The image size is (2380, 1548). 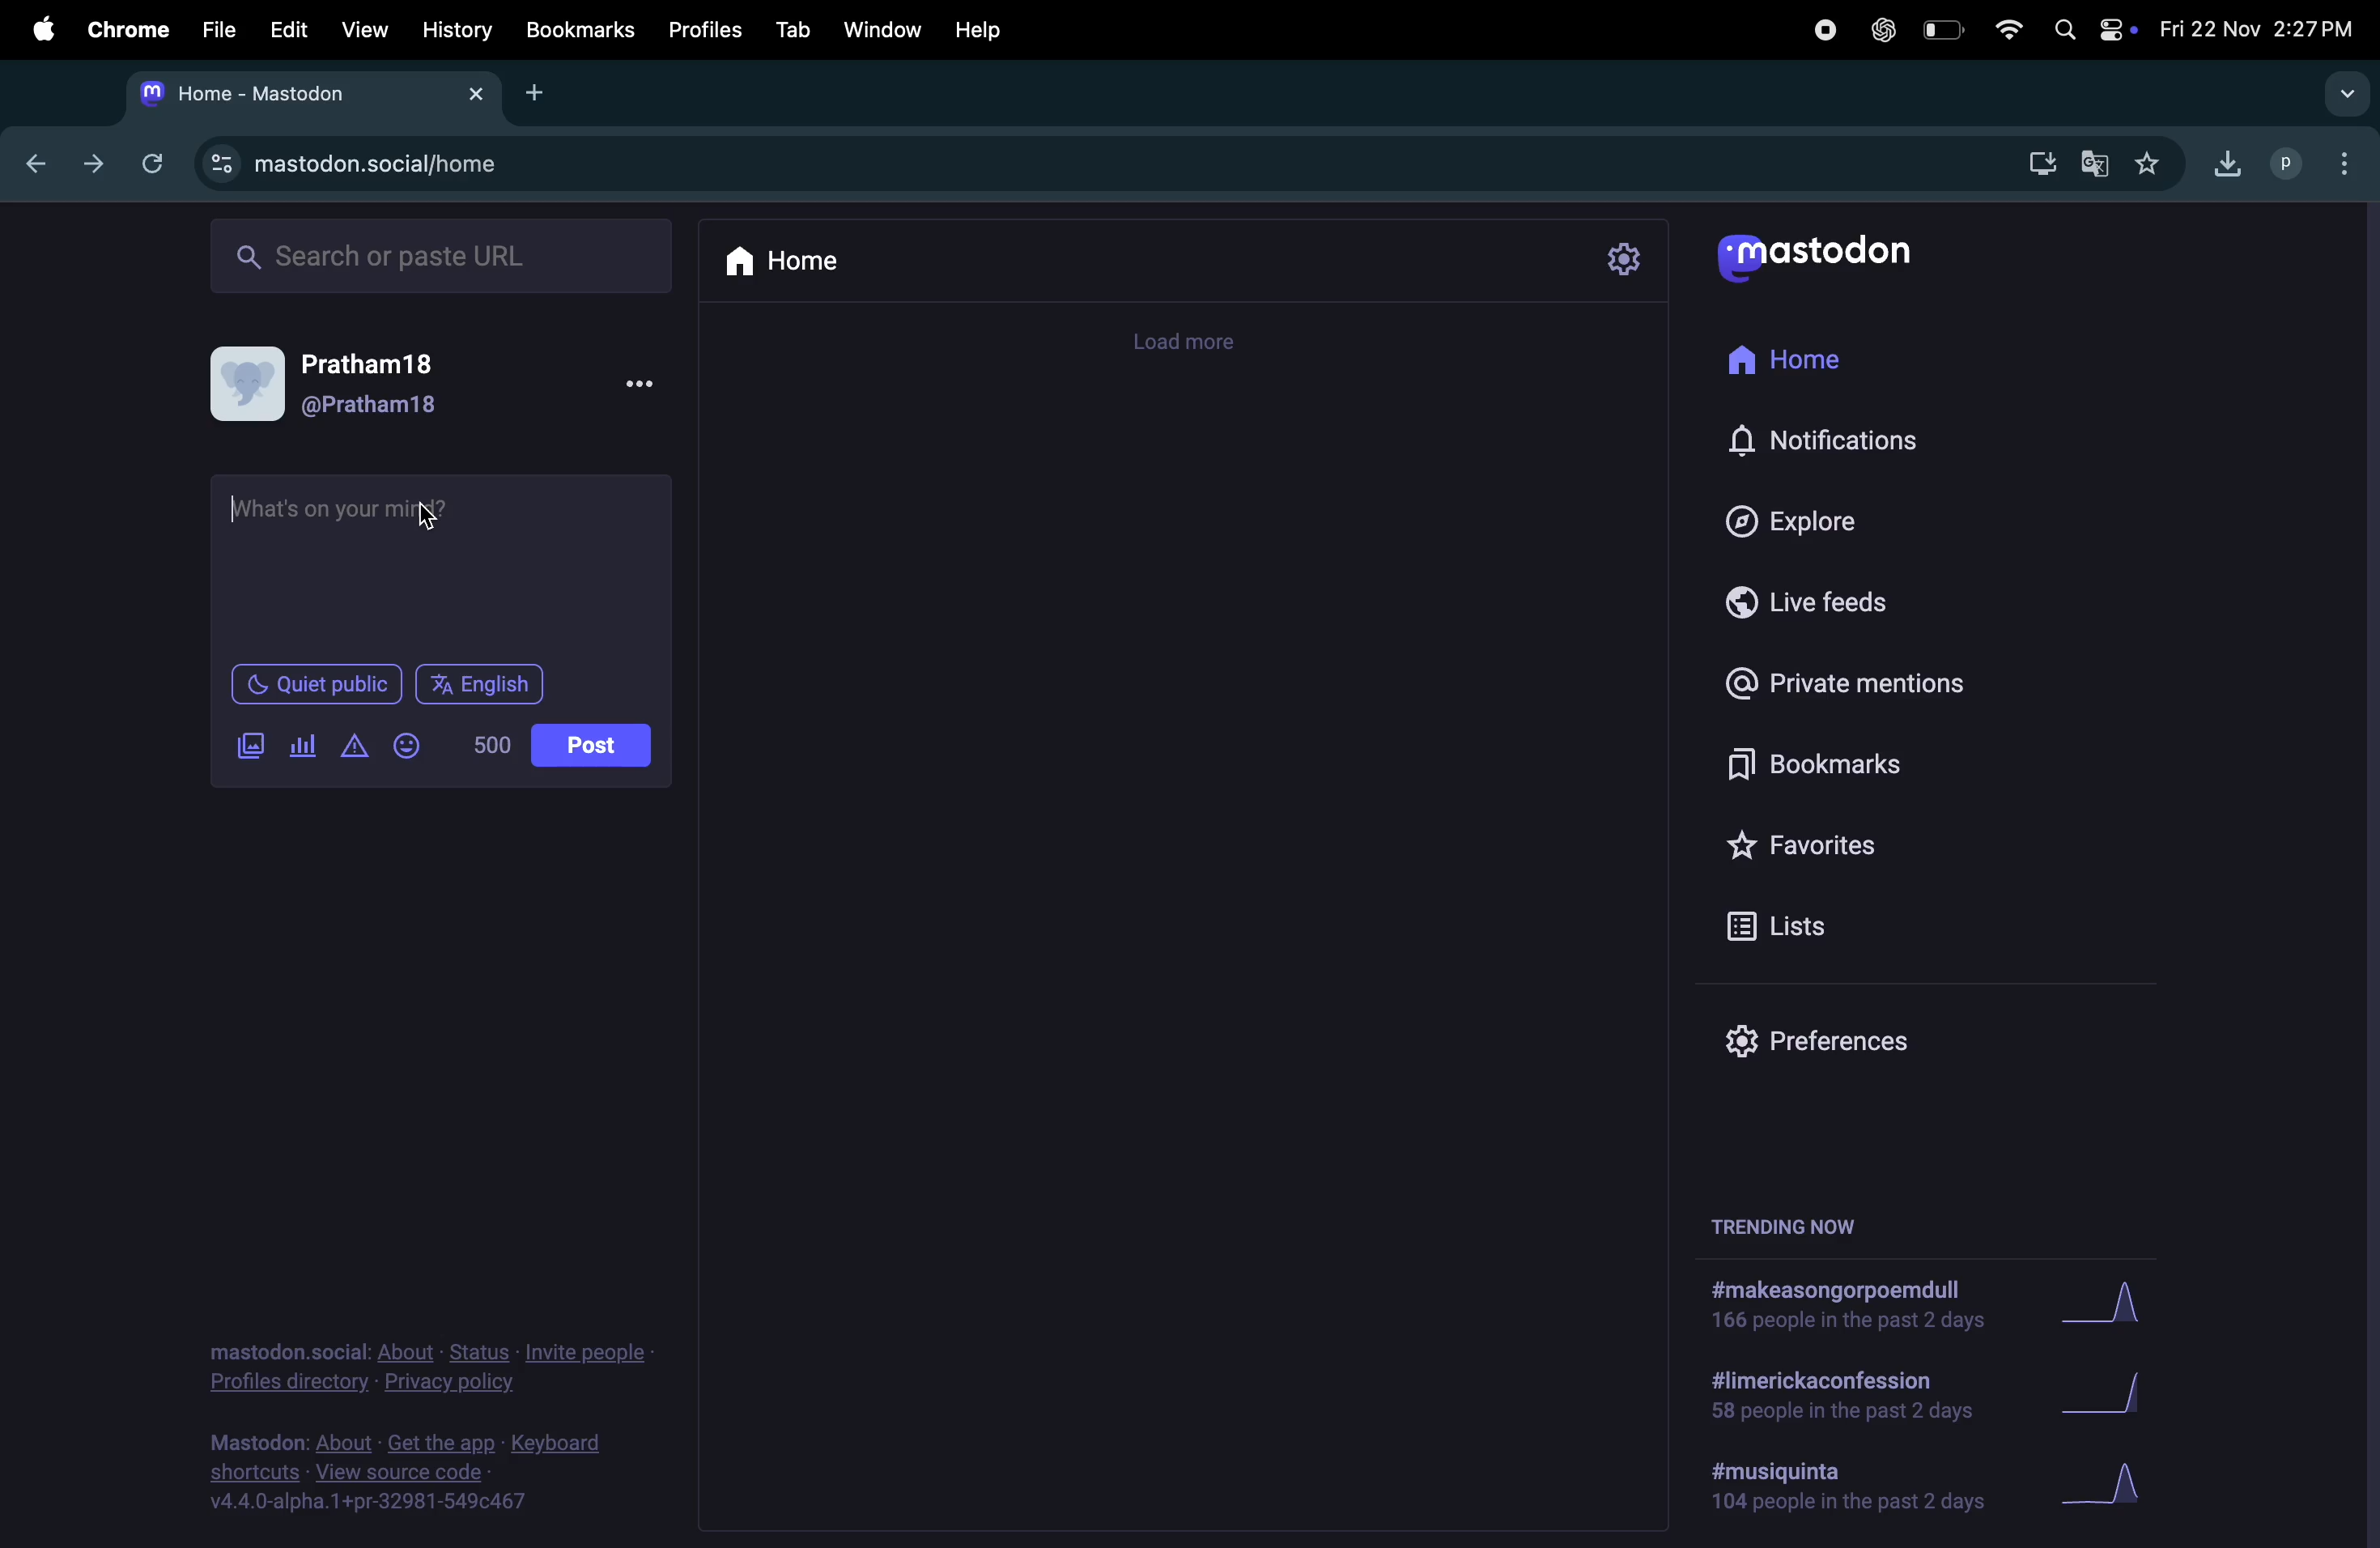 What do you see at coordinates (1858, 682) in the screenshot?
I see `private mentions` at bounding box center [1858, 682].